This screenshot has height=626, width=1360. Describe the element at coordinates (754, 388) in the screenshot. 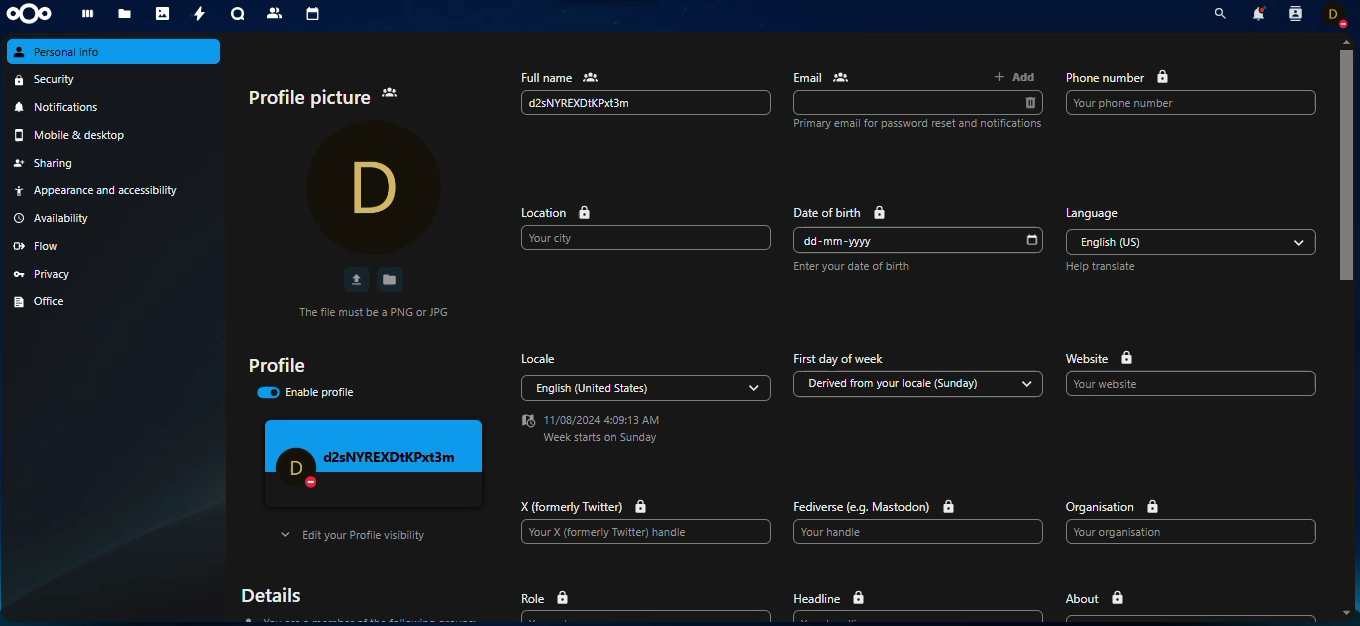

I see `drop down` at that location.